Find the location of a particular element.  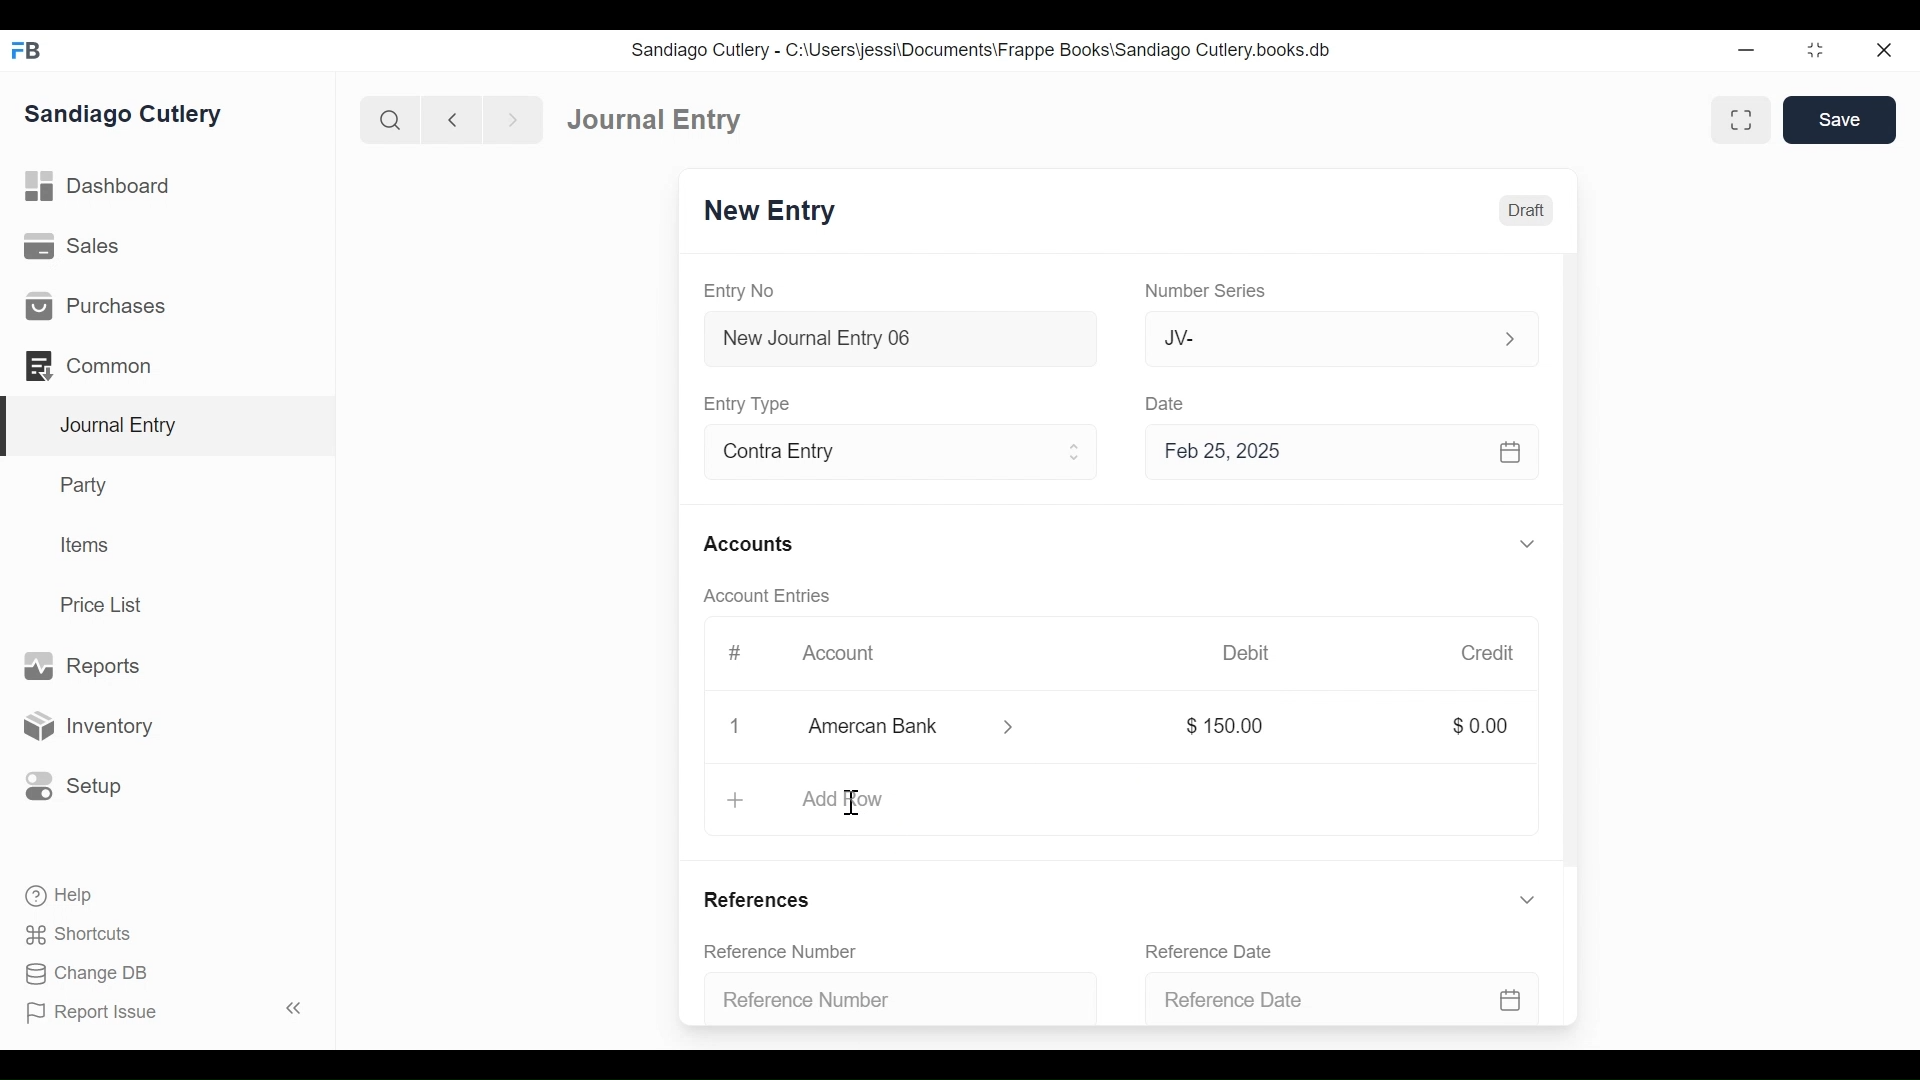

Number Series is located at coordinates (1209, 291).